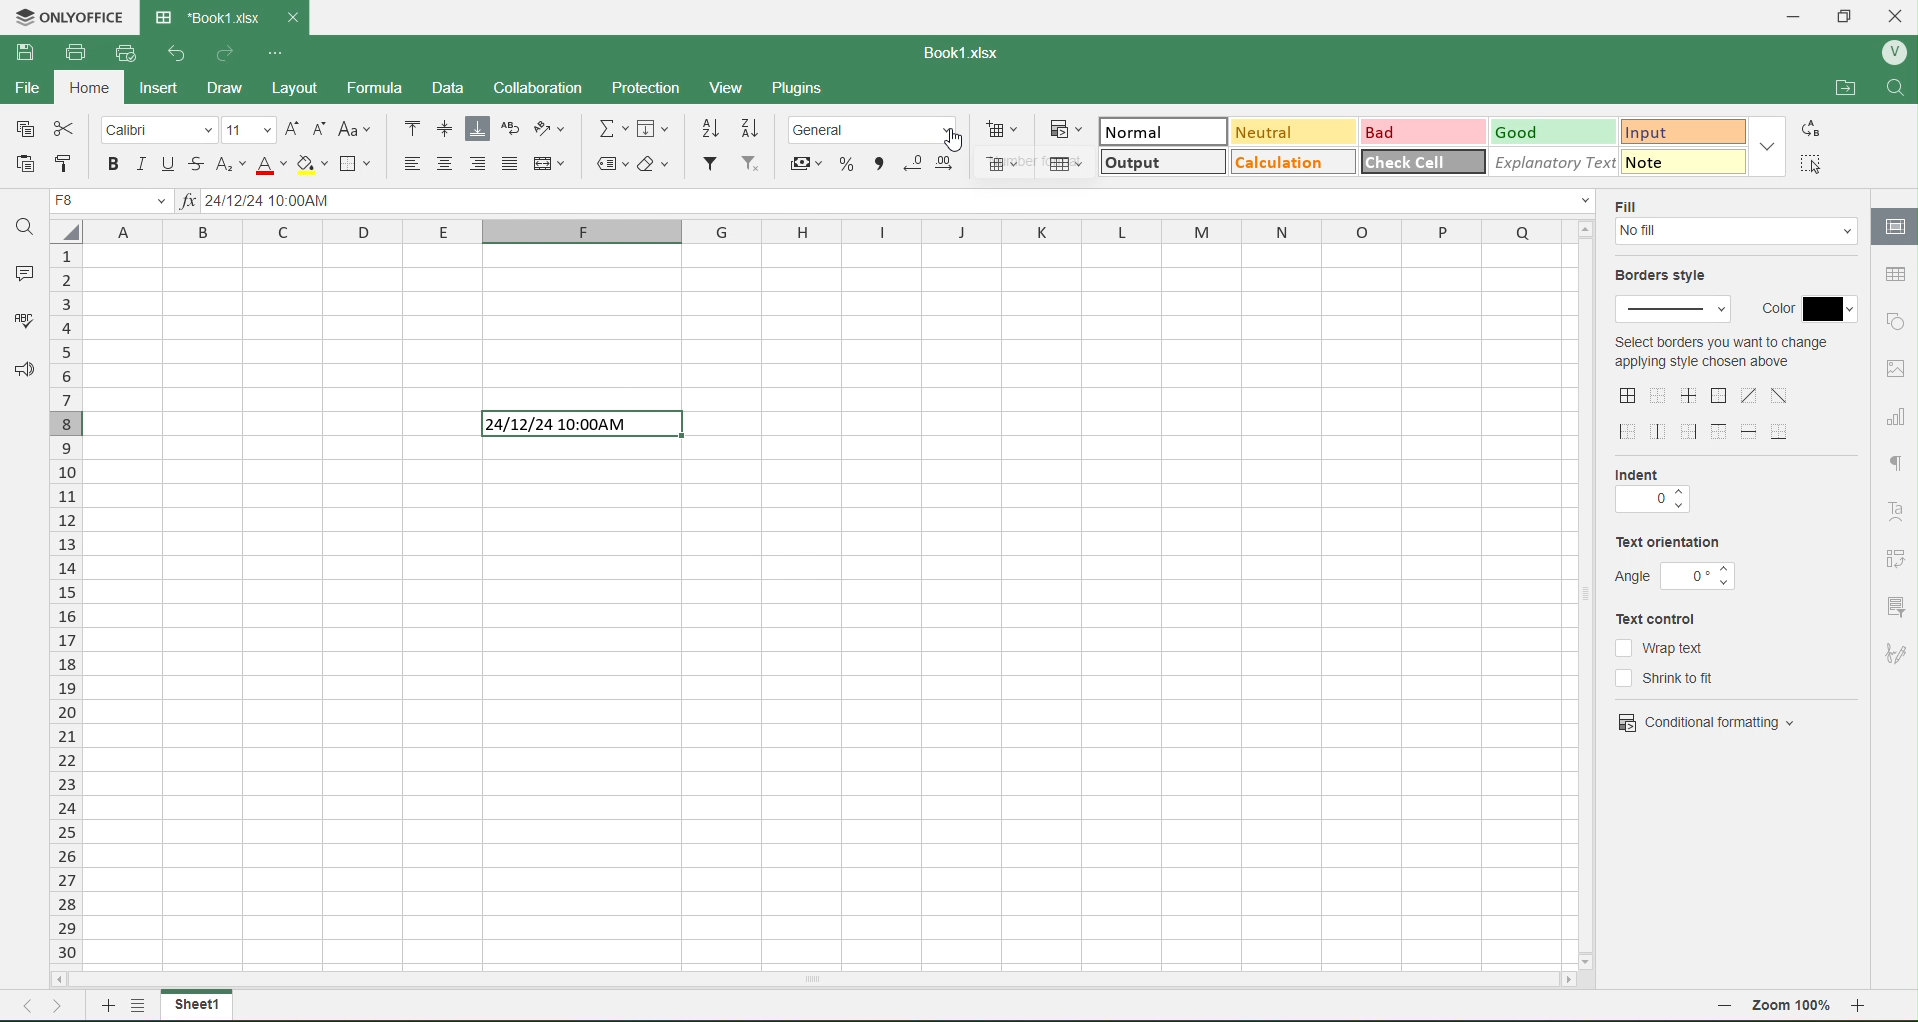 The image size is (1918, 1022). I want to click on Increment Font Size, so click(290, 124).